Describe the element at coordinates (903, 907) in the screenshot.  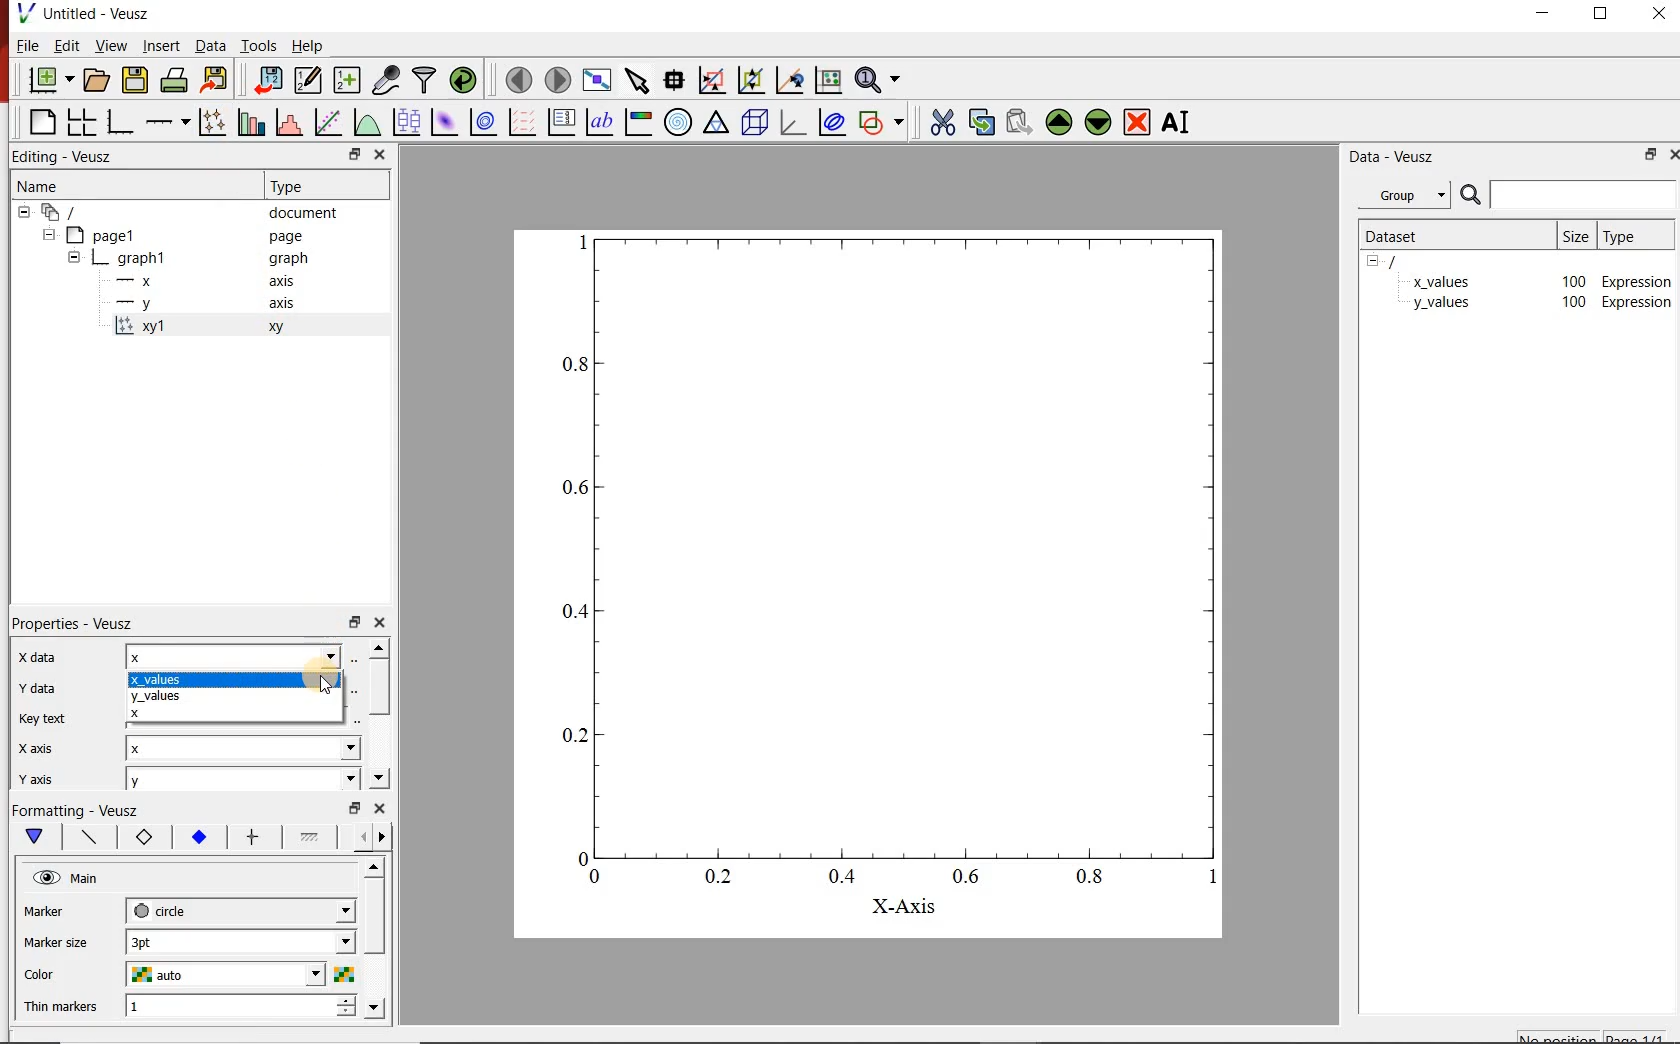
I see `X-Axis` at that location.